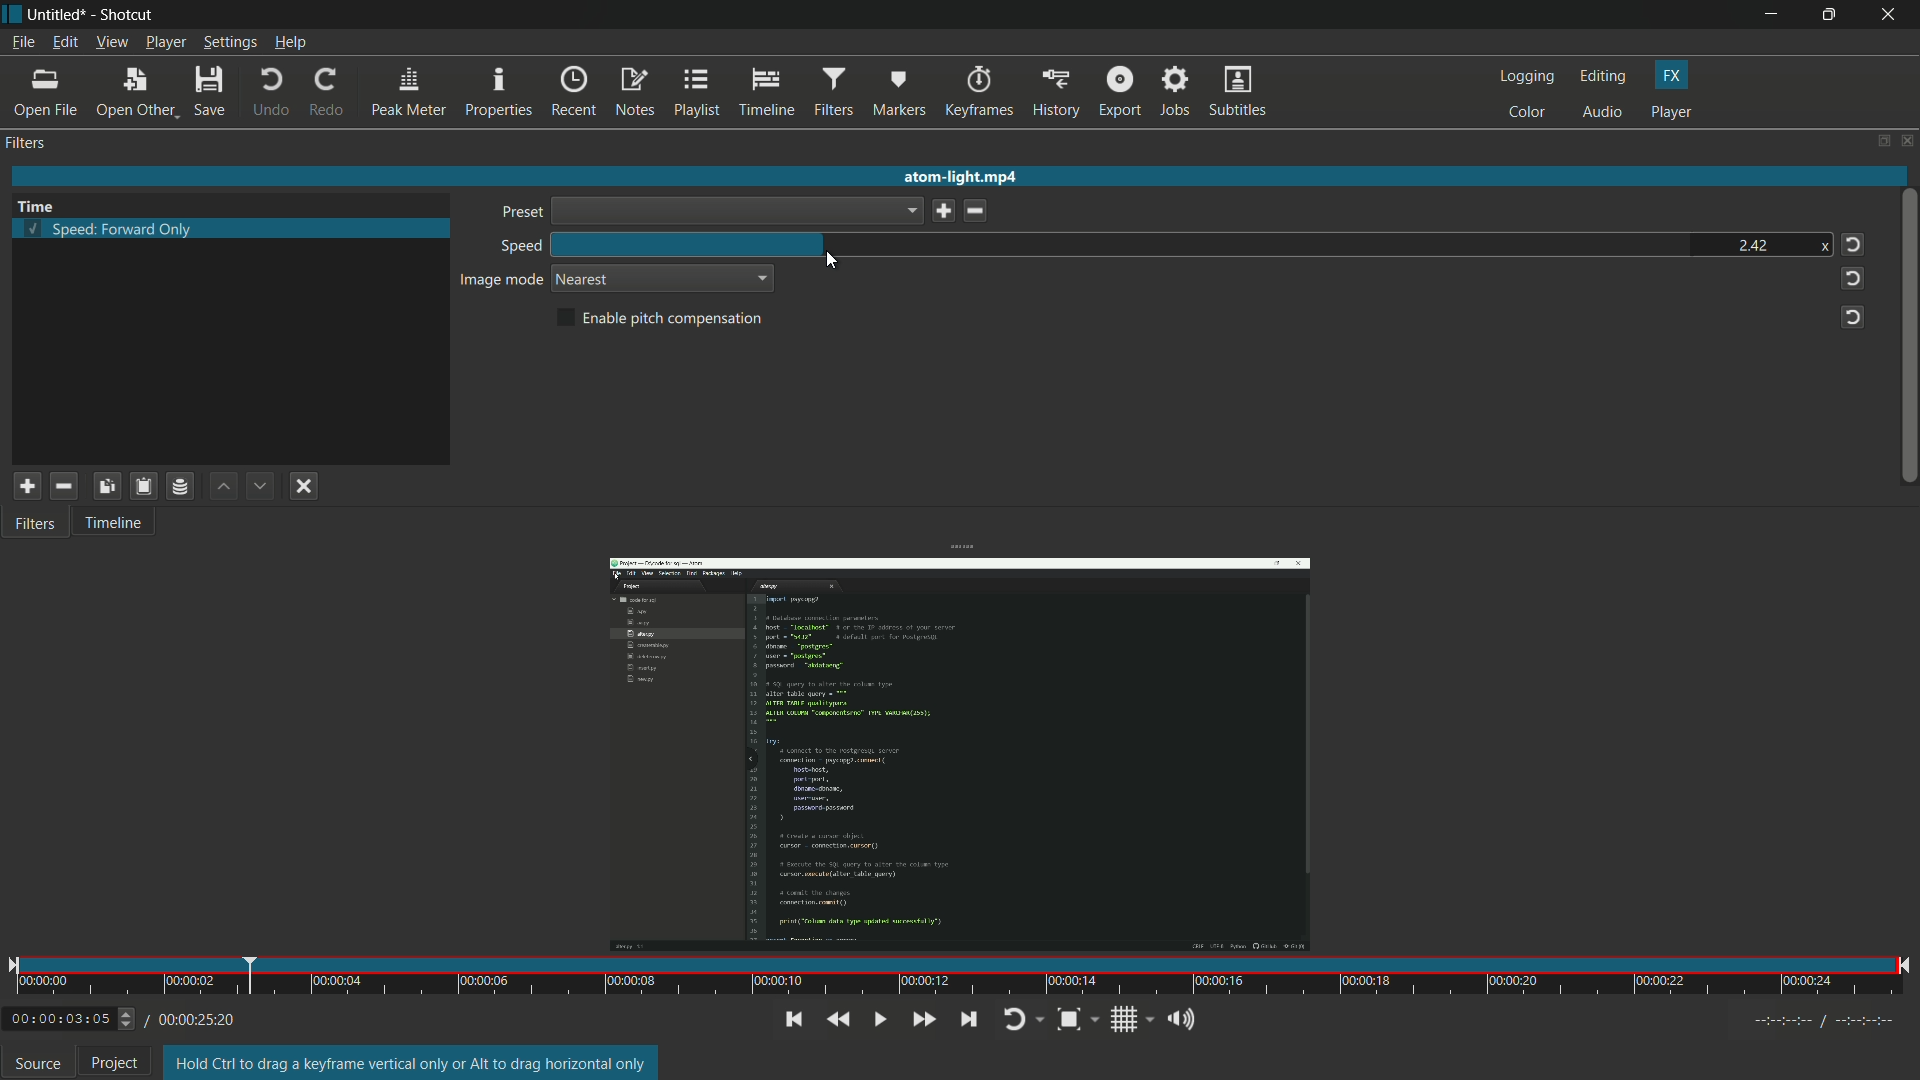 The image size is (1920, 1080). Describe the element at coordinates (1180, 1021) in the screenshot. I see `show volume  control` at that location.